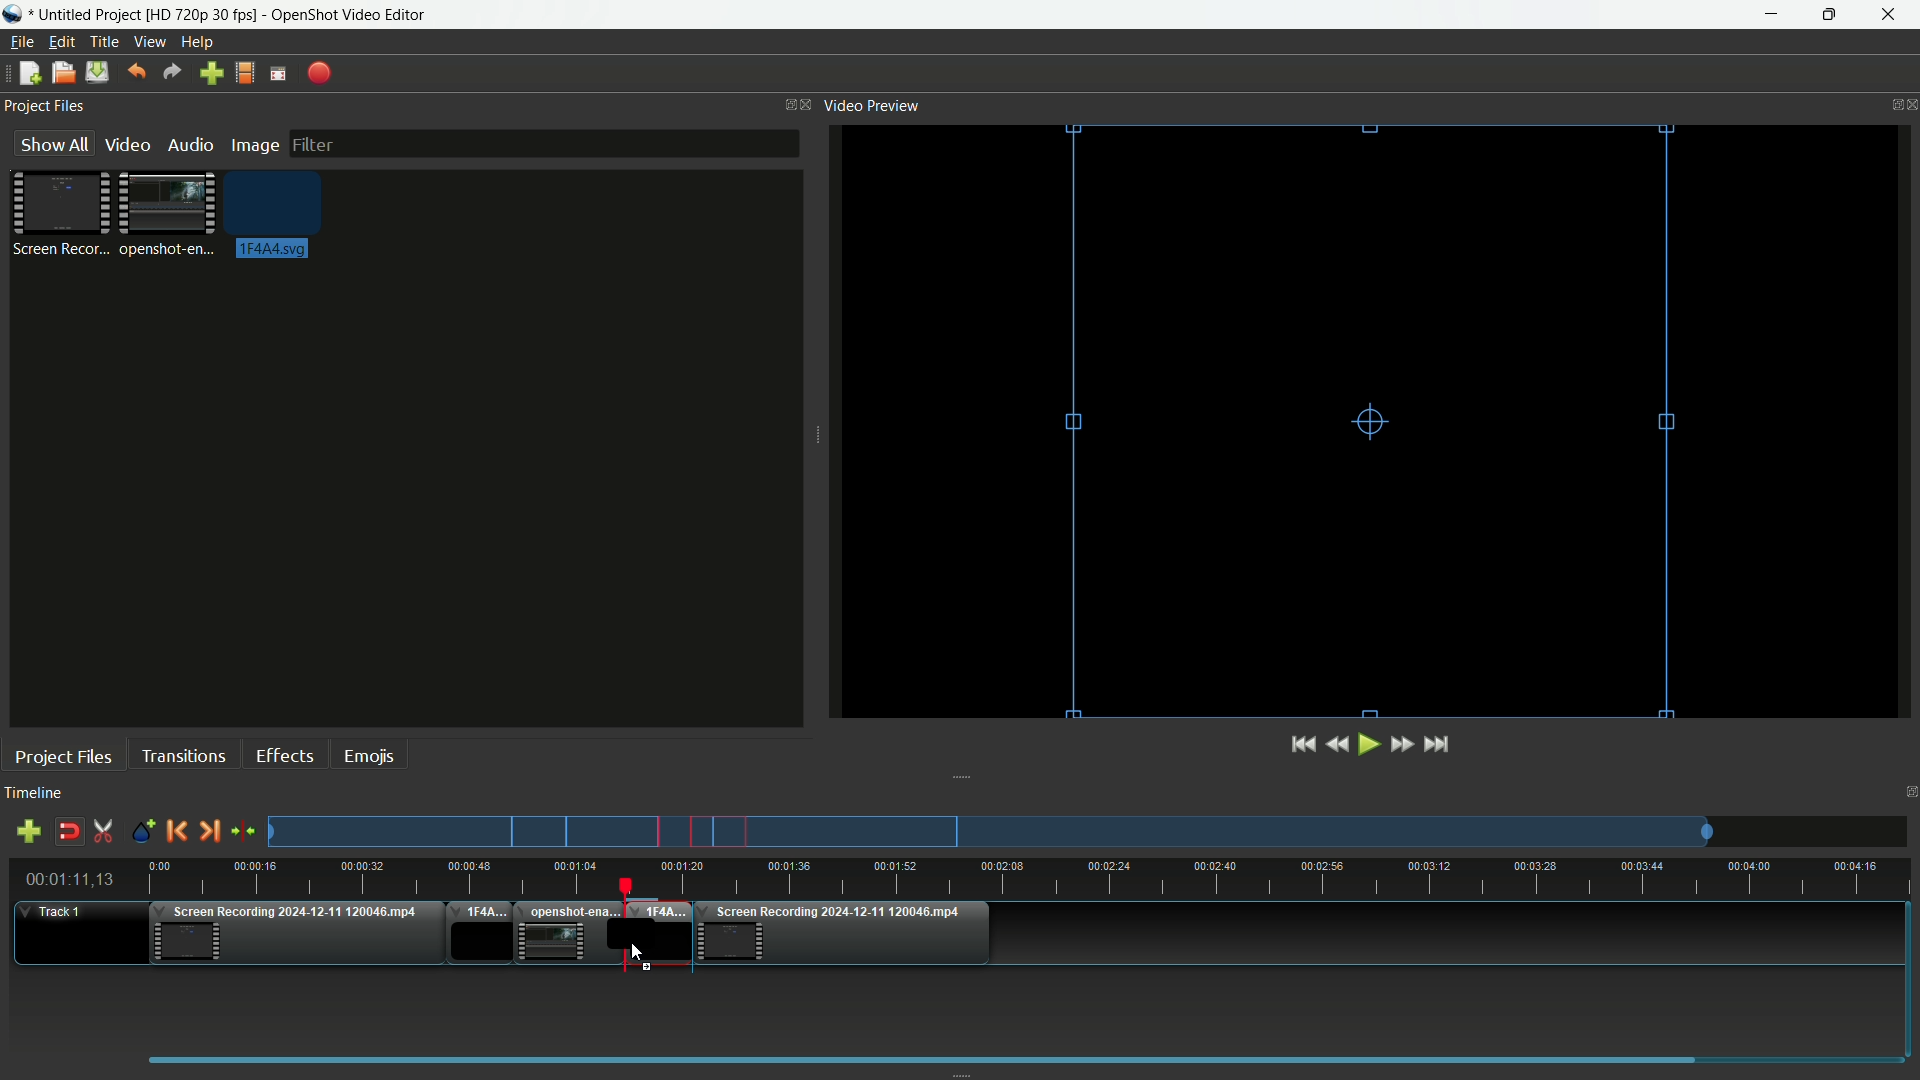 The height and width of the screenshot is (1080, 1920). Describe the element at coordinates (1438, 744) in the screenshot. I see `Jump to end` at that location.